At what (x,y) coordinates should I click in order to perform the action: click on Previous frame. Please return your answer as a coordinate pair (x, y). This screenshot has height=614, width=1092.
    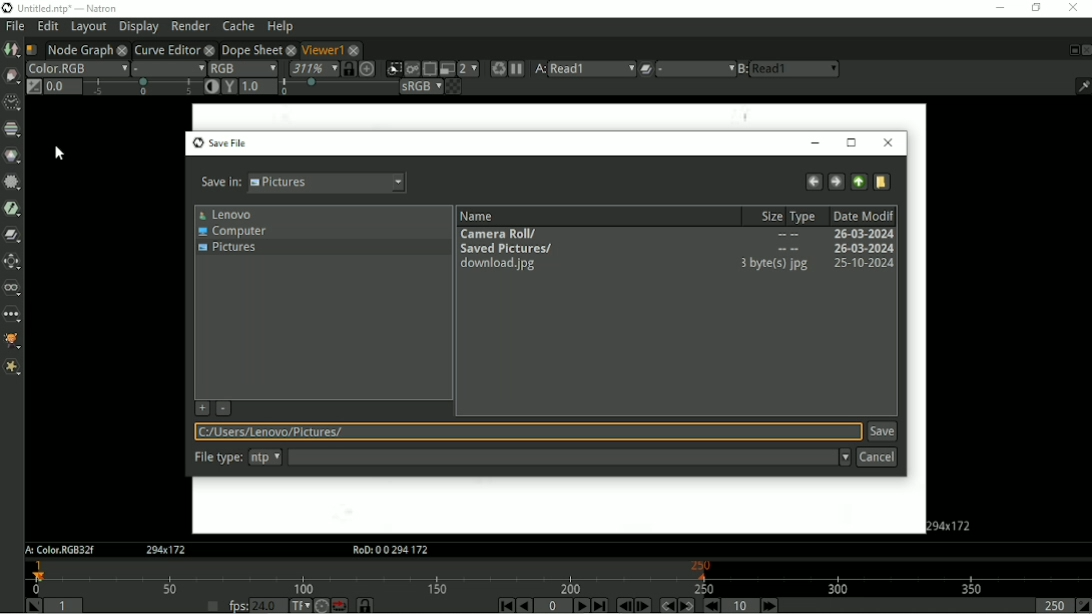
    Looking at the image, I should click on (624, 606).